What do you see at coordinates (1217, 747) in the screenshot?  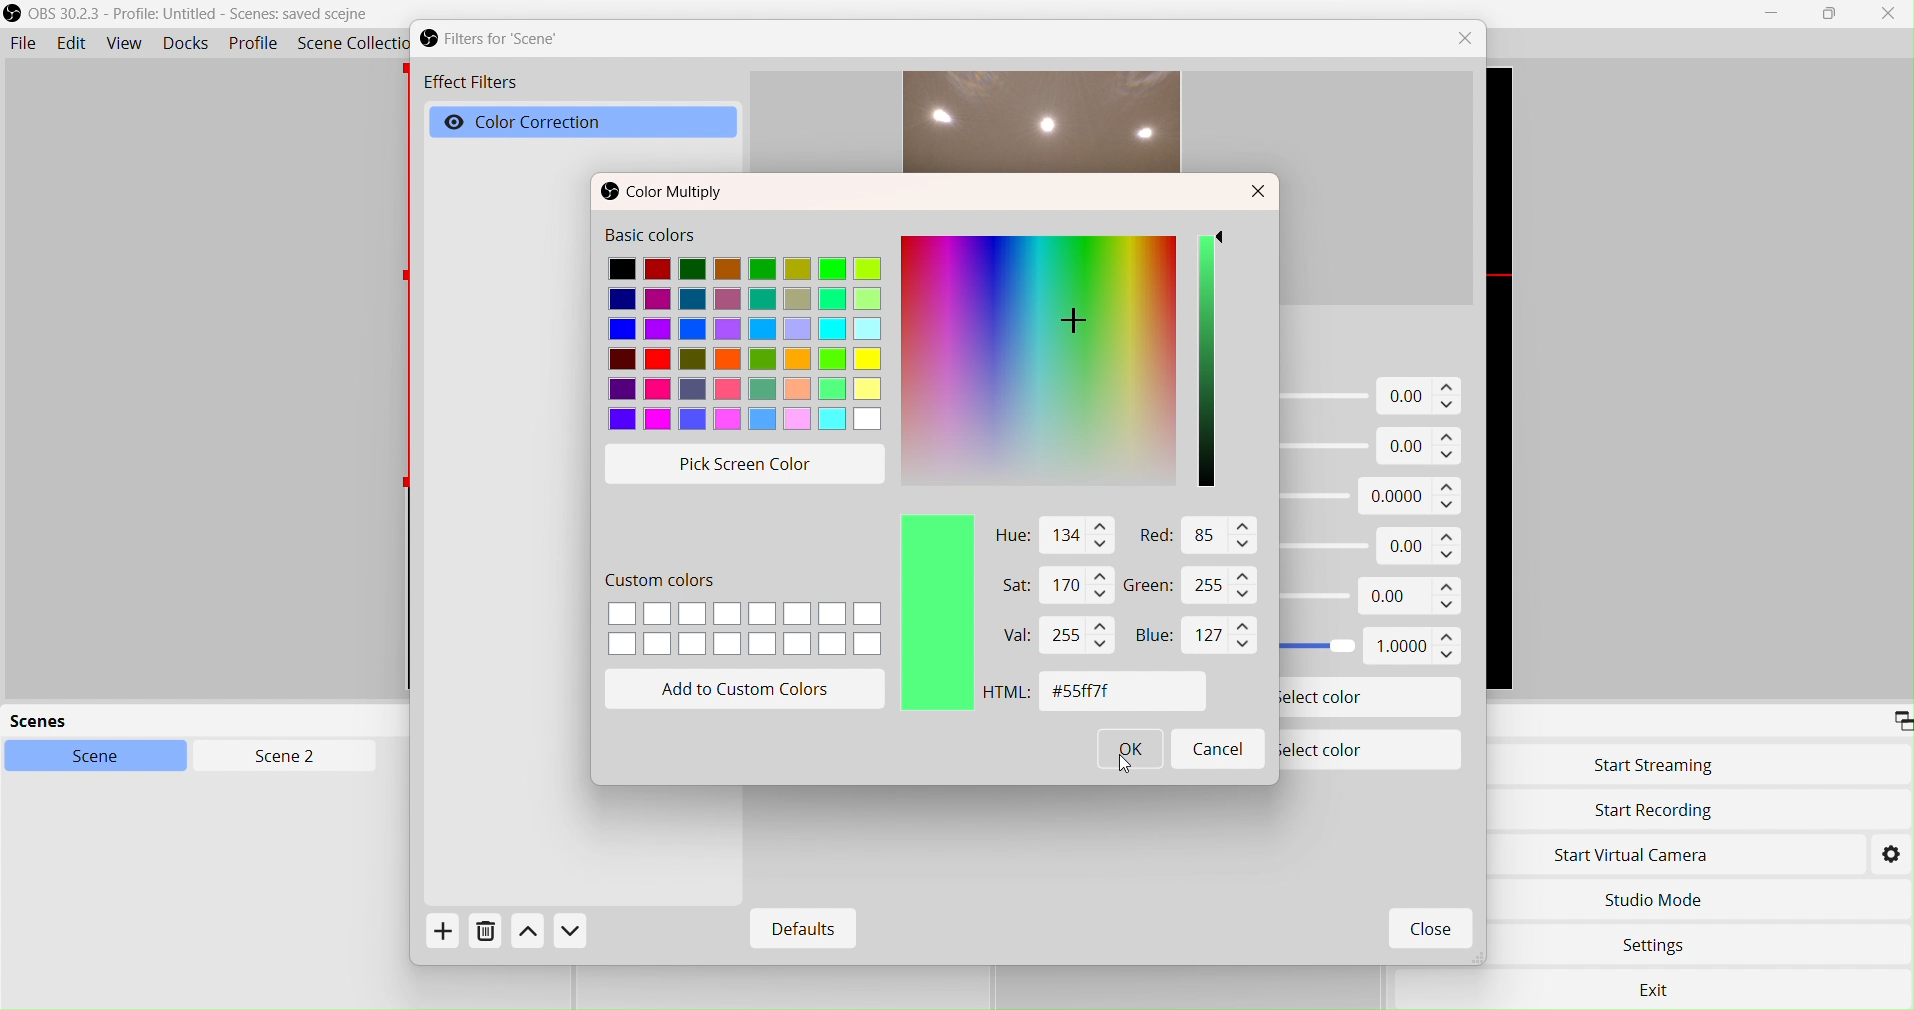 I see `Cancel` at bounding box center [1217, 747].